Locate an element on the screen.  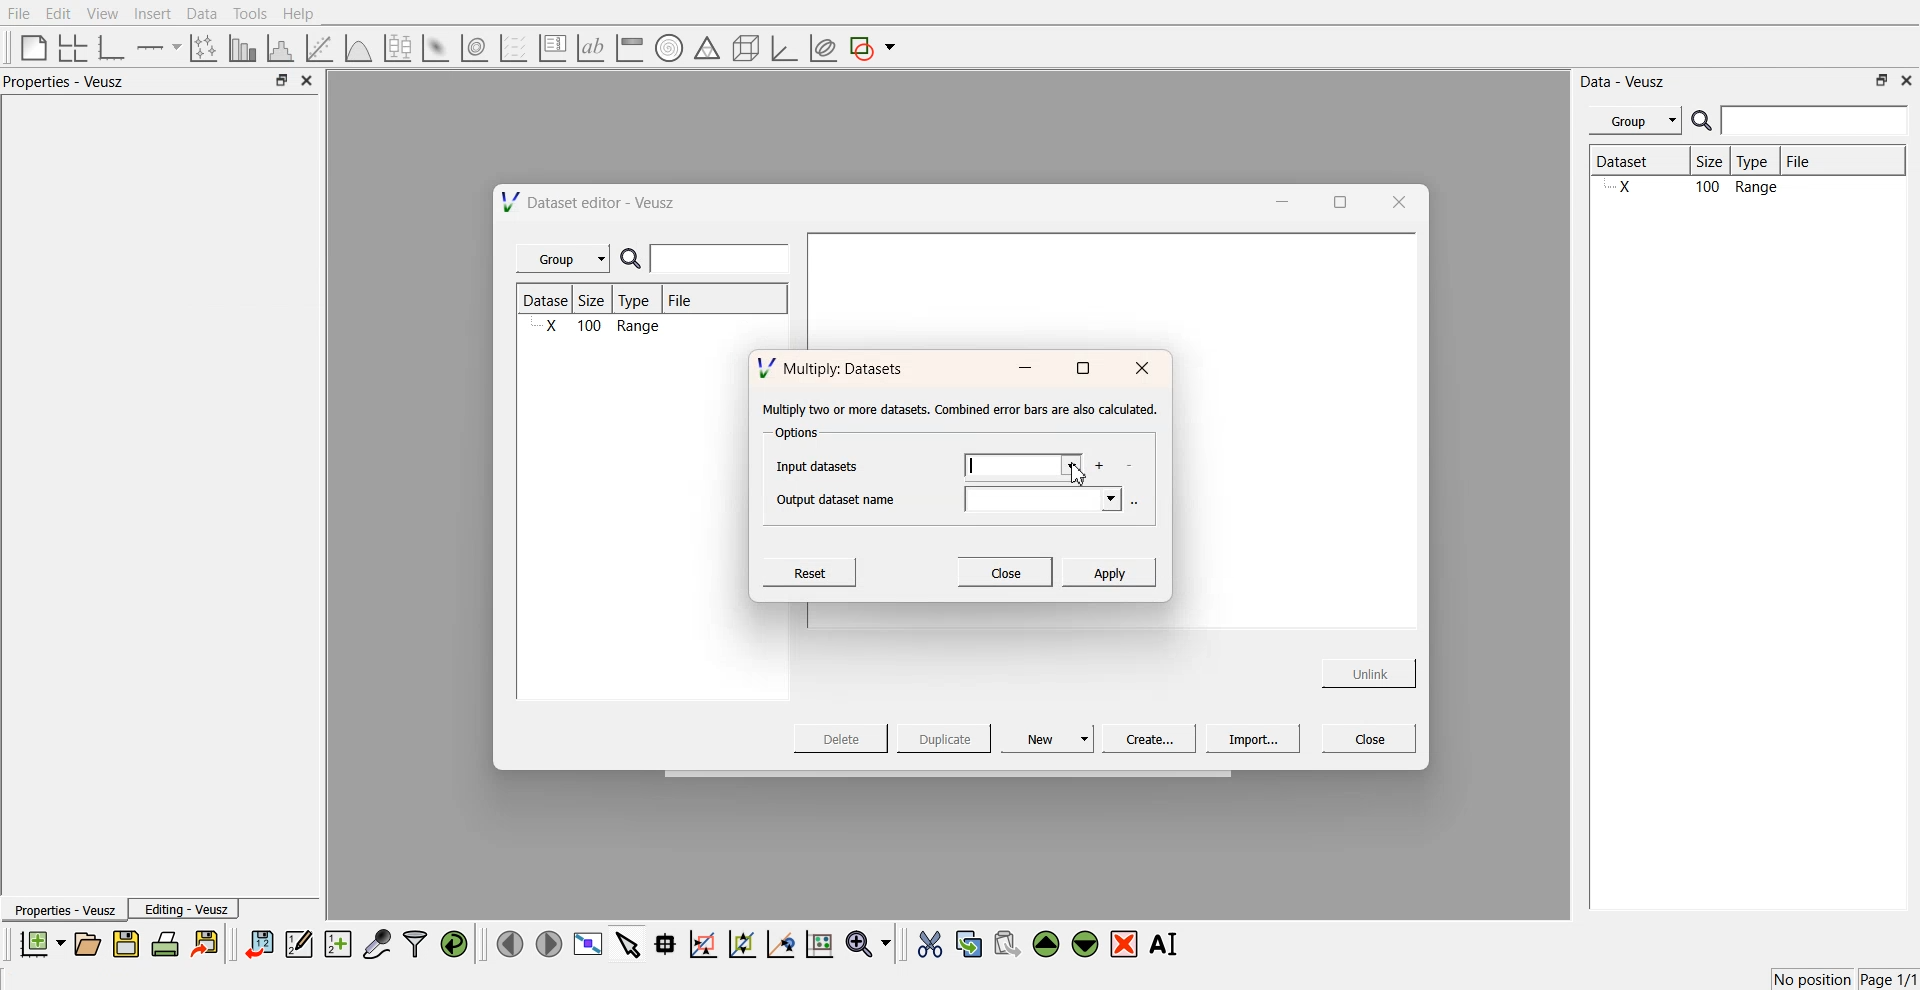
Rename the selected widgets is located at coordinates (1168, 944).